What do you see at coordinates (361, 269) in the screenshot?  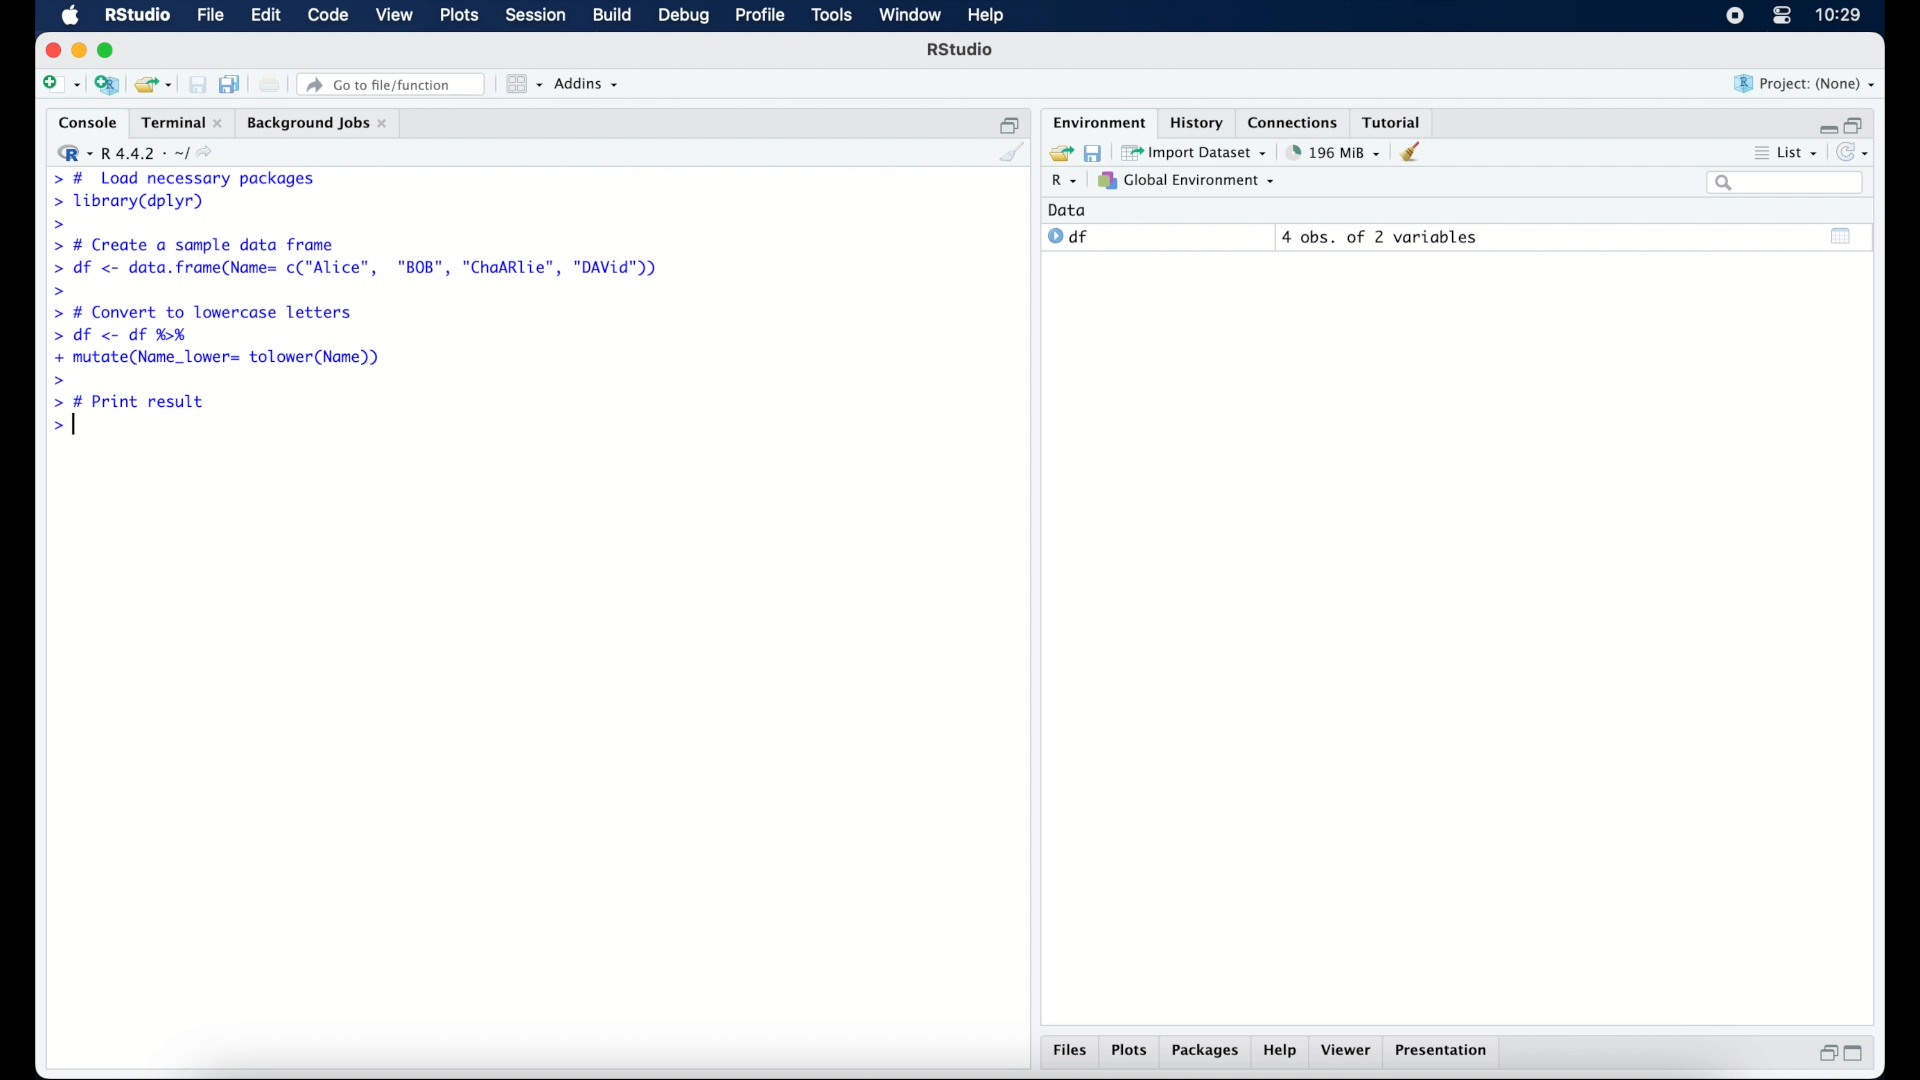 I see `> df <- data.frame(Name= c("Alice", "BOB", "ChaARlie", "DAVid"))|` at bounding box center [361, 269].